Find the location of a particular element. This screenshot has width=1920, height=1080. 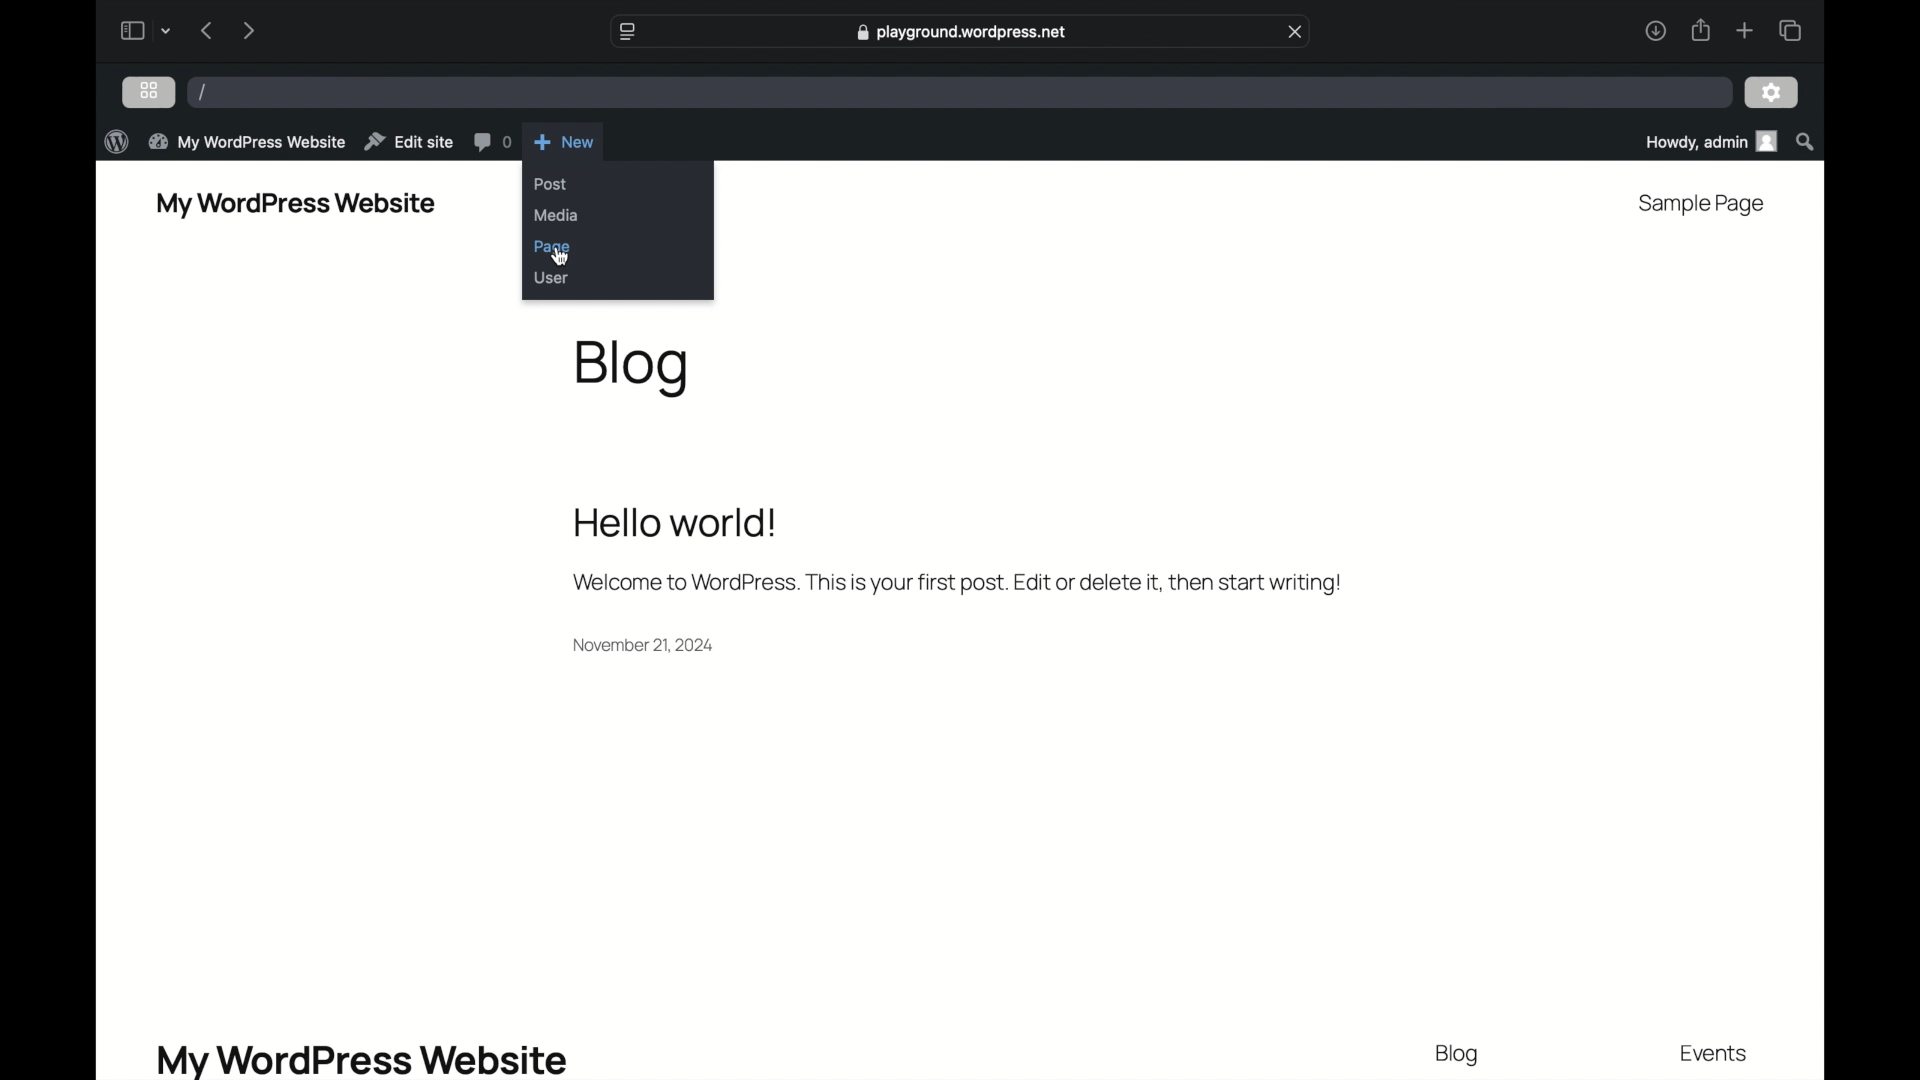

new tab is located at coordinates (1745, 30).